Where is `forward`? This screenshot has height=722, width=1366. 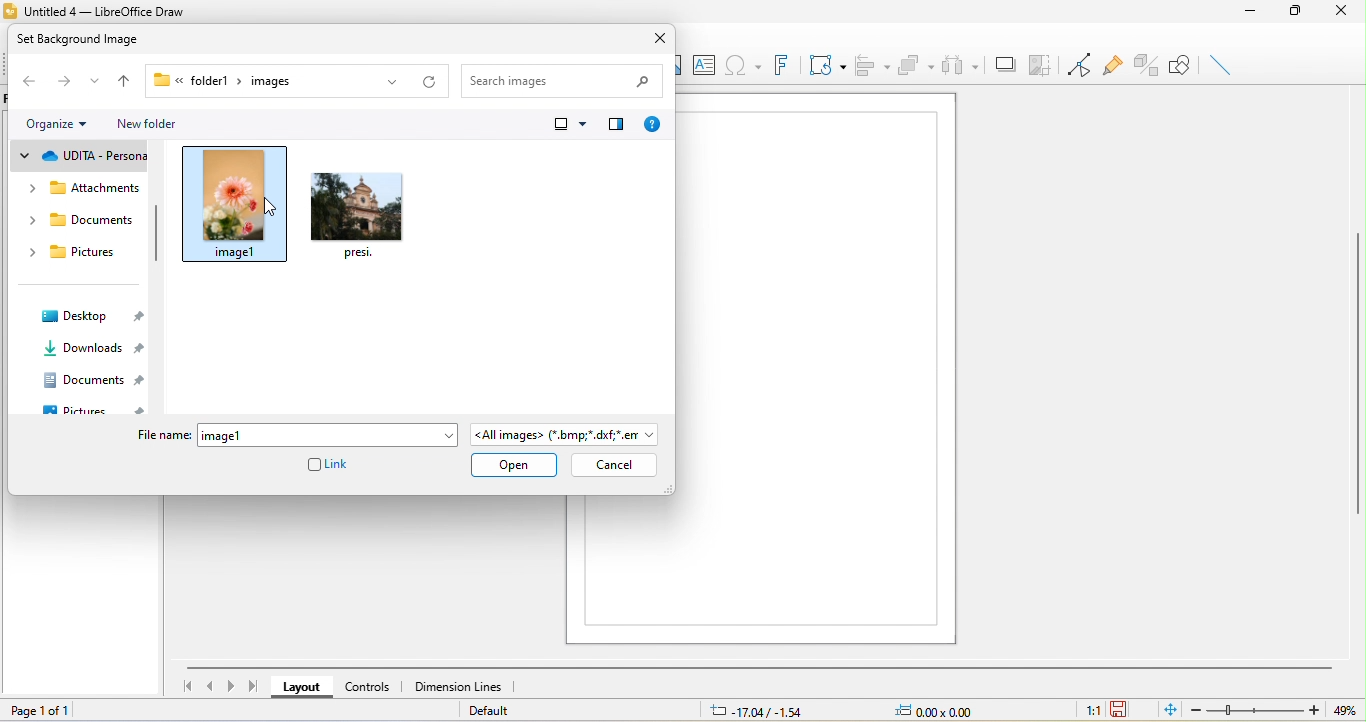 forward is located at coordinates (61, 80).